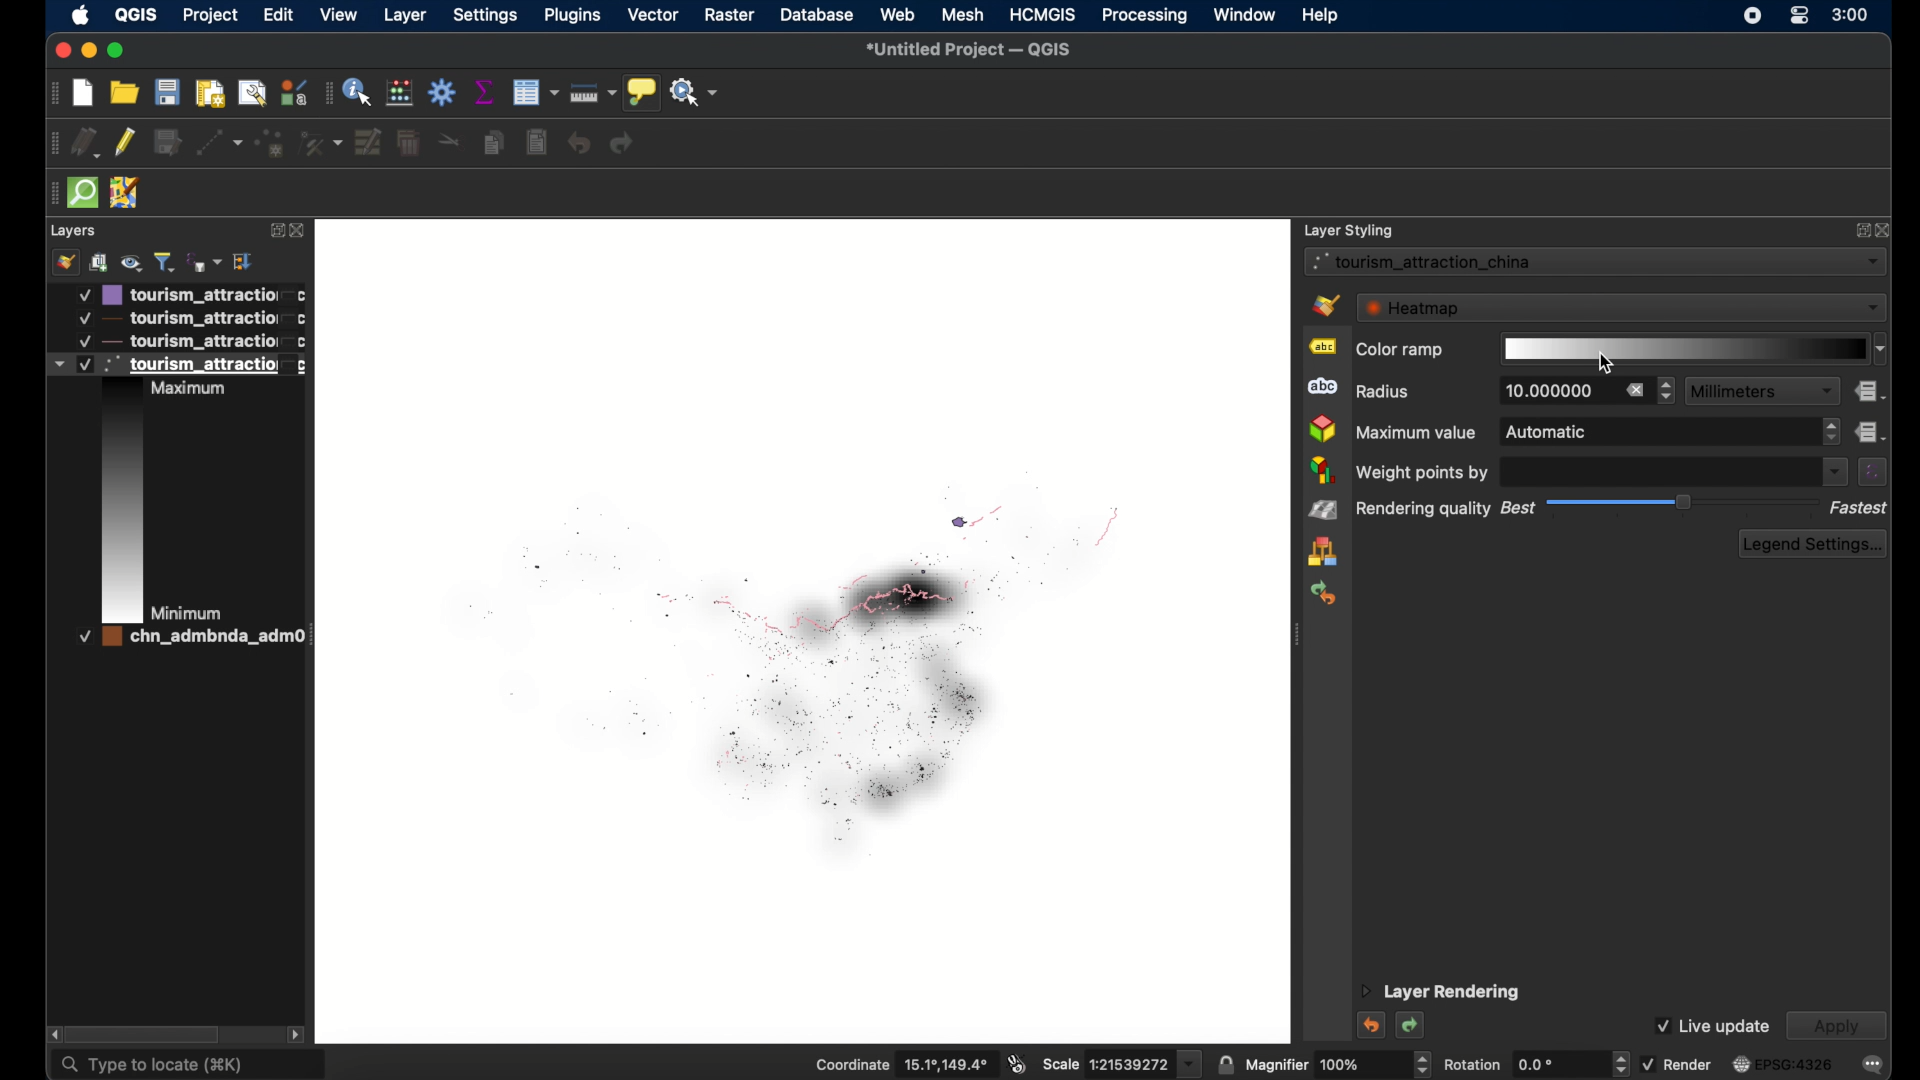 Image resolution: width=1920 pixels, height=1080 pixels. What do you see at coordinates (899, 13) in the screenshot?
I see `web` at bounding box center [899, 13].